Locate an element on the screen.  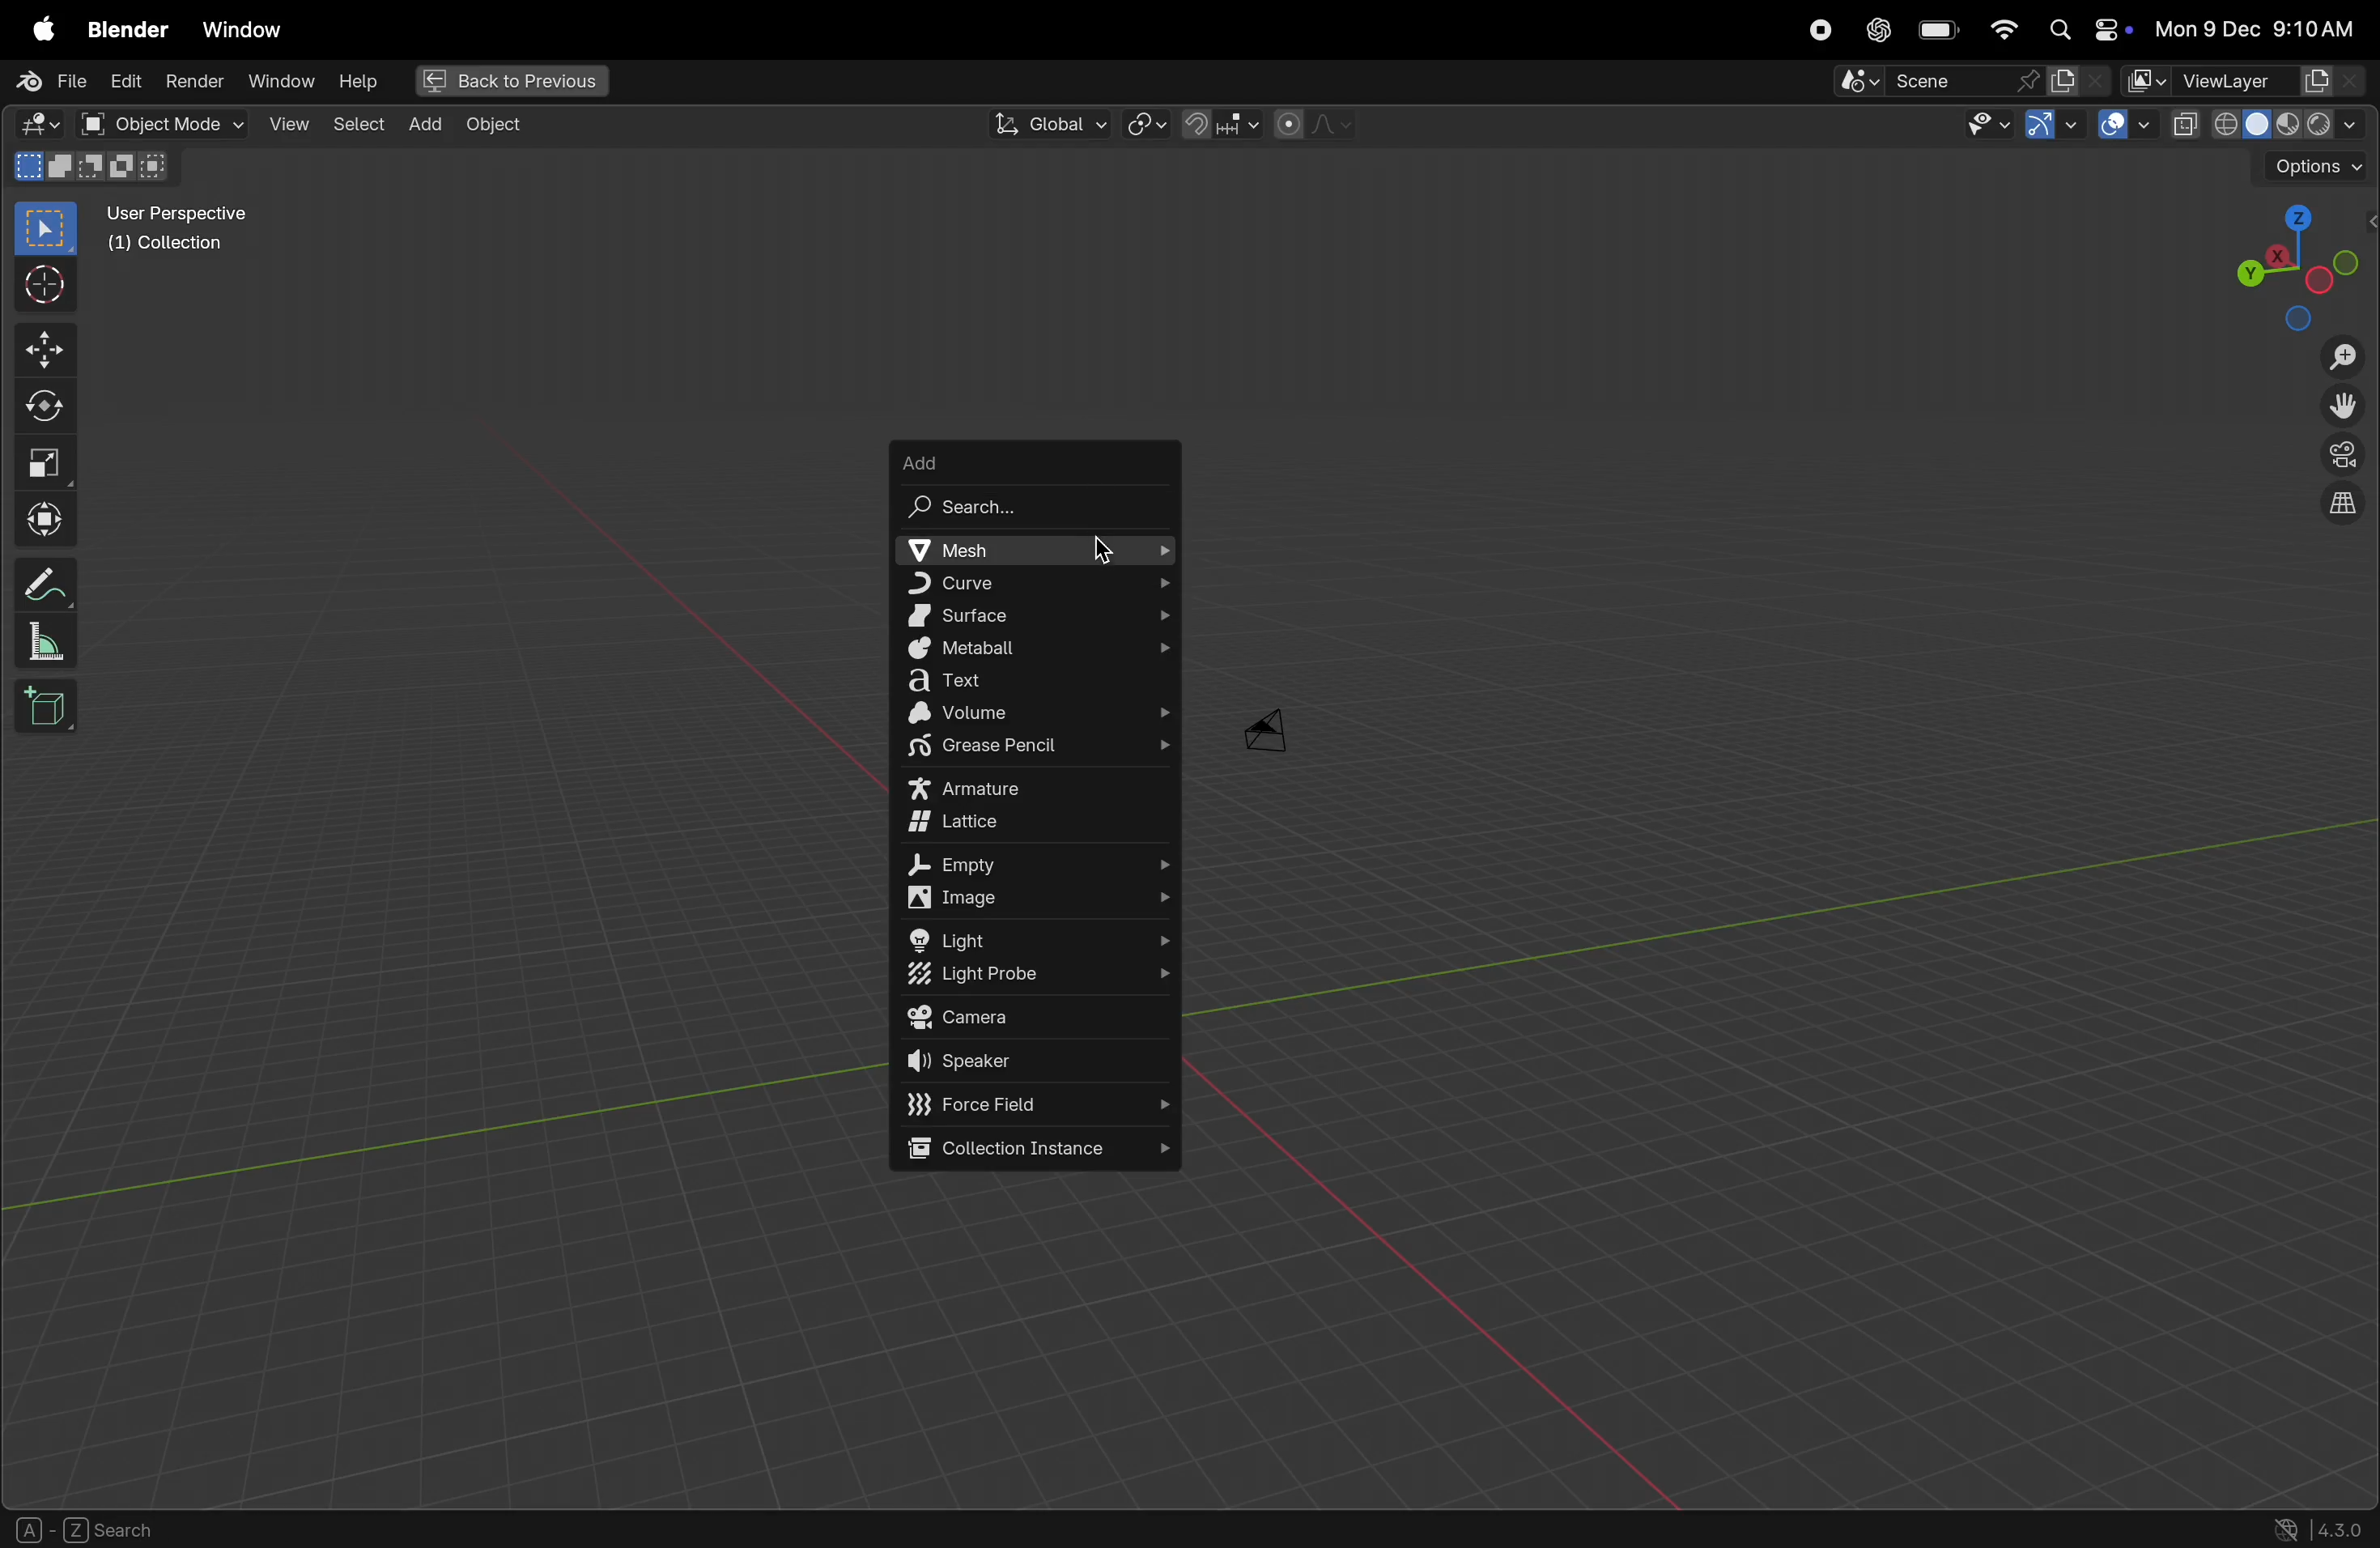
grease pencil is located at coordinates (1039, 750).